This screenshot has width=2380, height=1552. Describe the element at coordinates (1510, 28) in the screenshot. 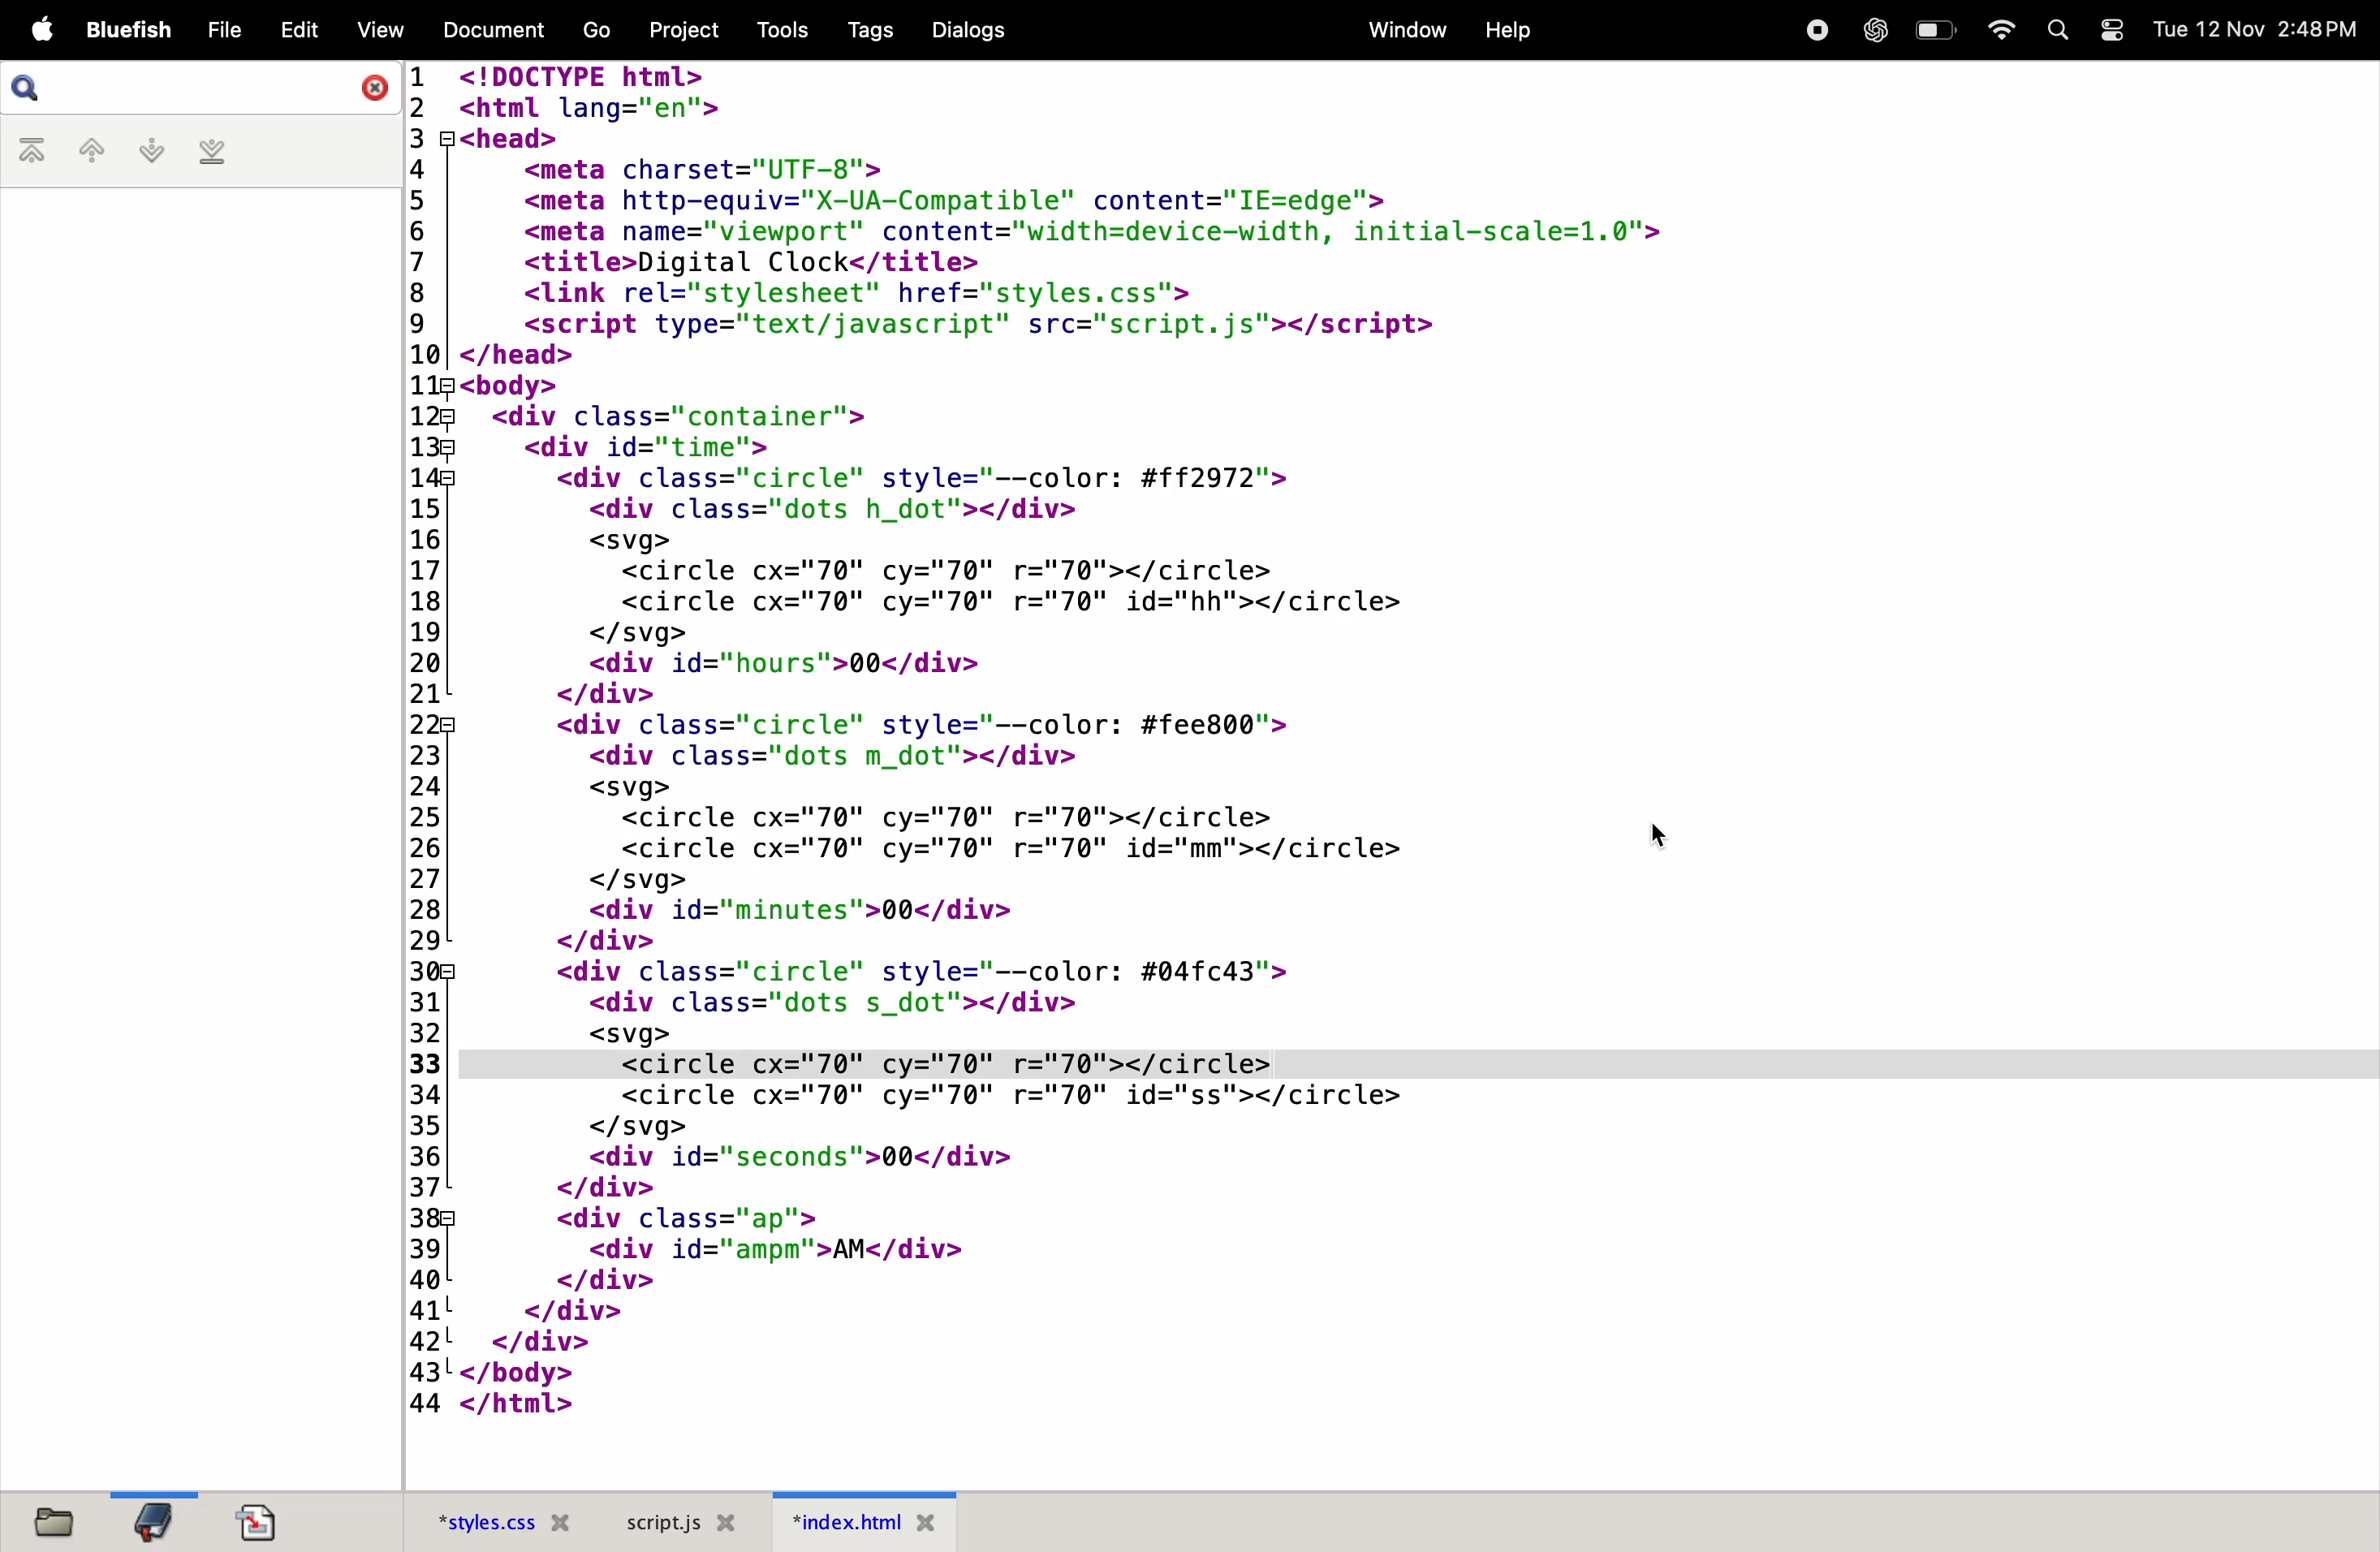

I see `help` at that location.